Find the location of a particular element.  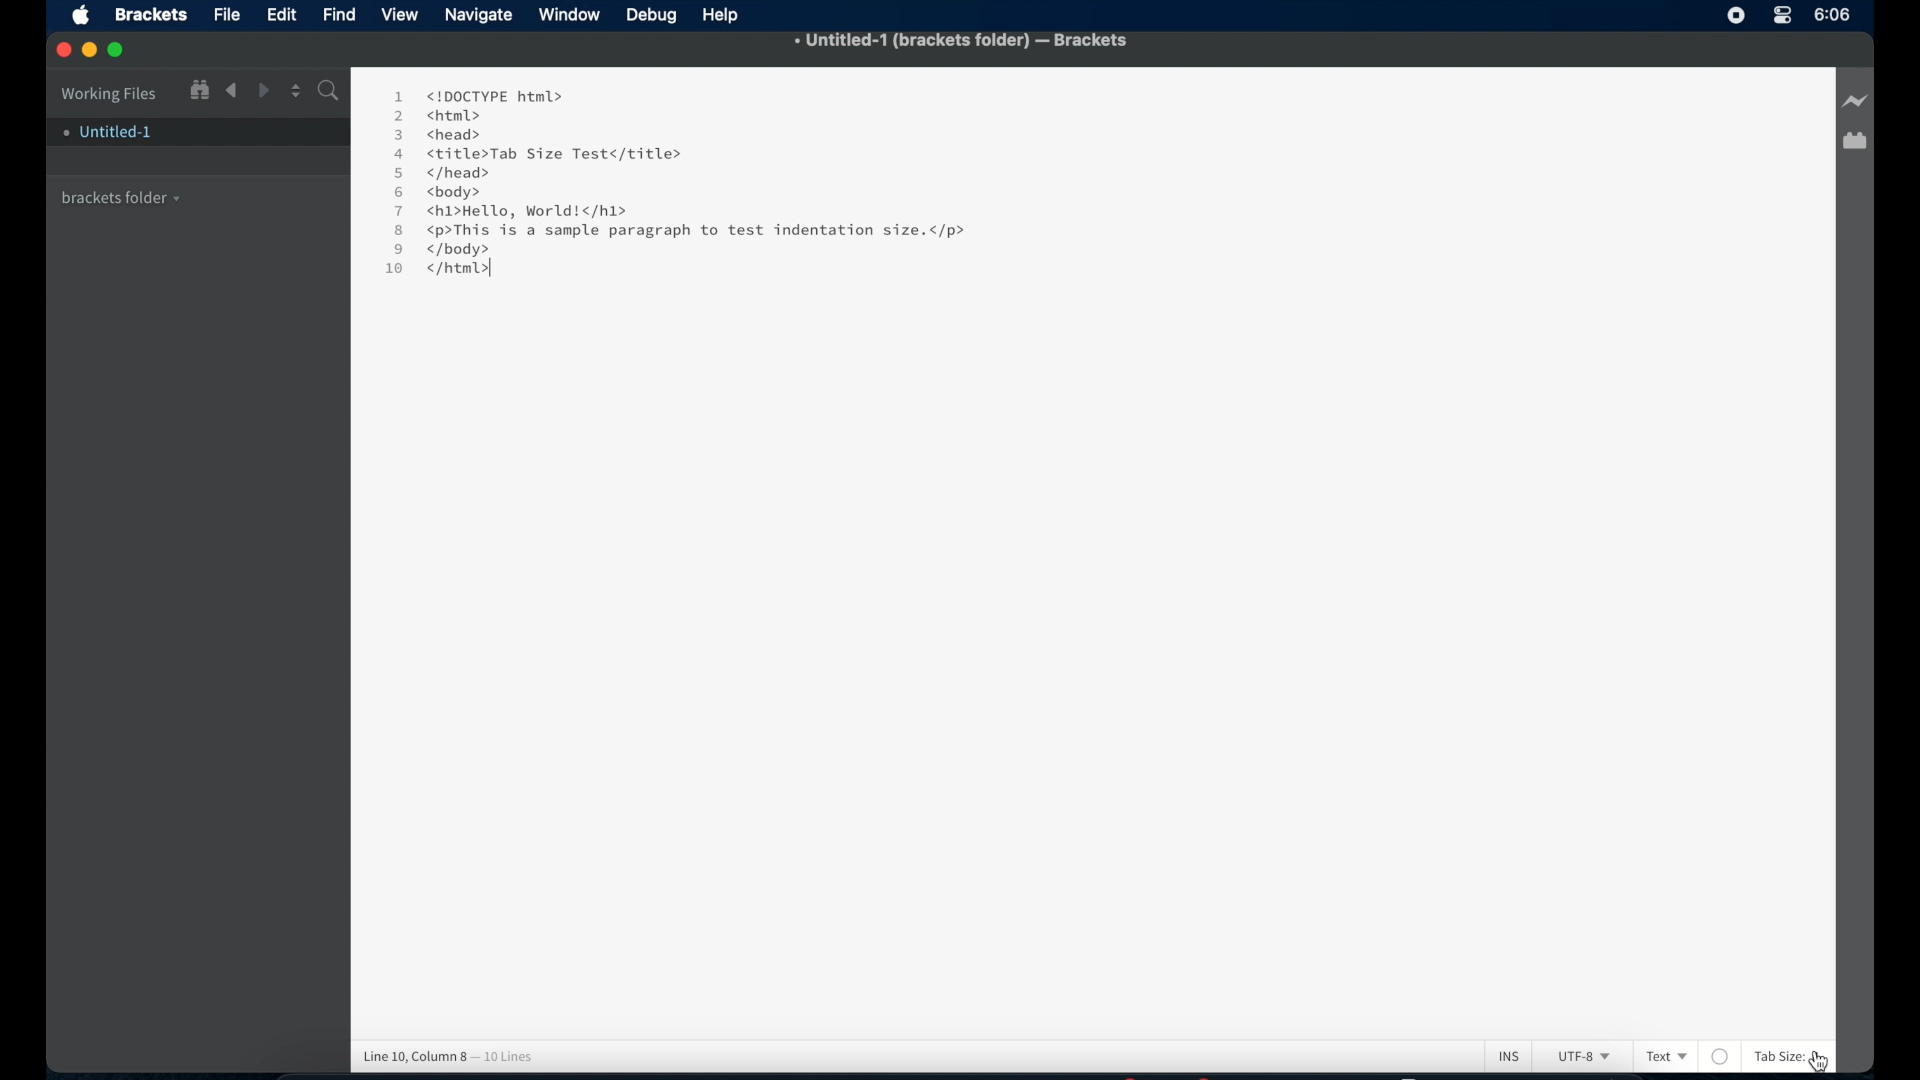

Find is located at coordinates (340, 13).